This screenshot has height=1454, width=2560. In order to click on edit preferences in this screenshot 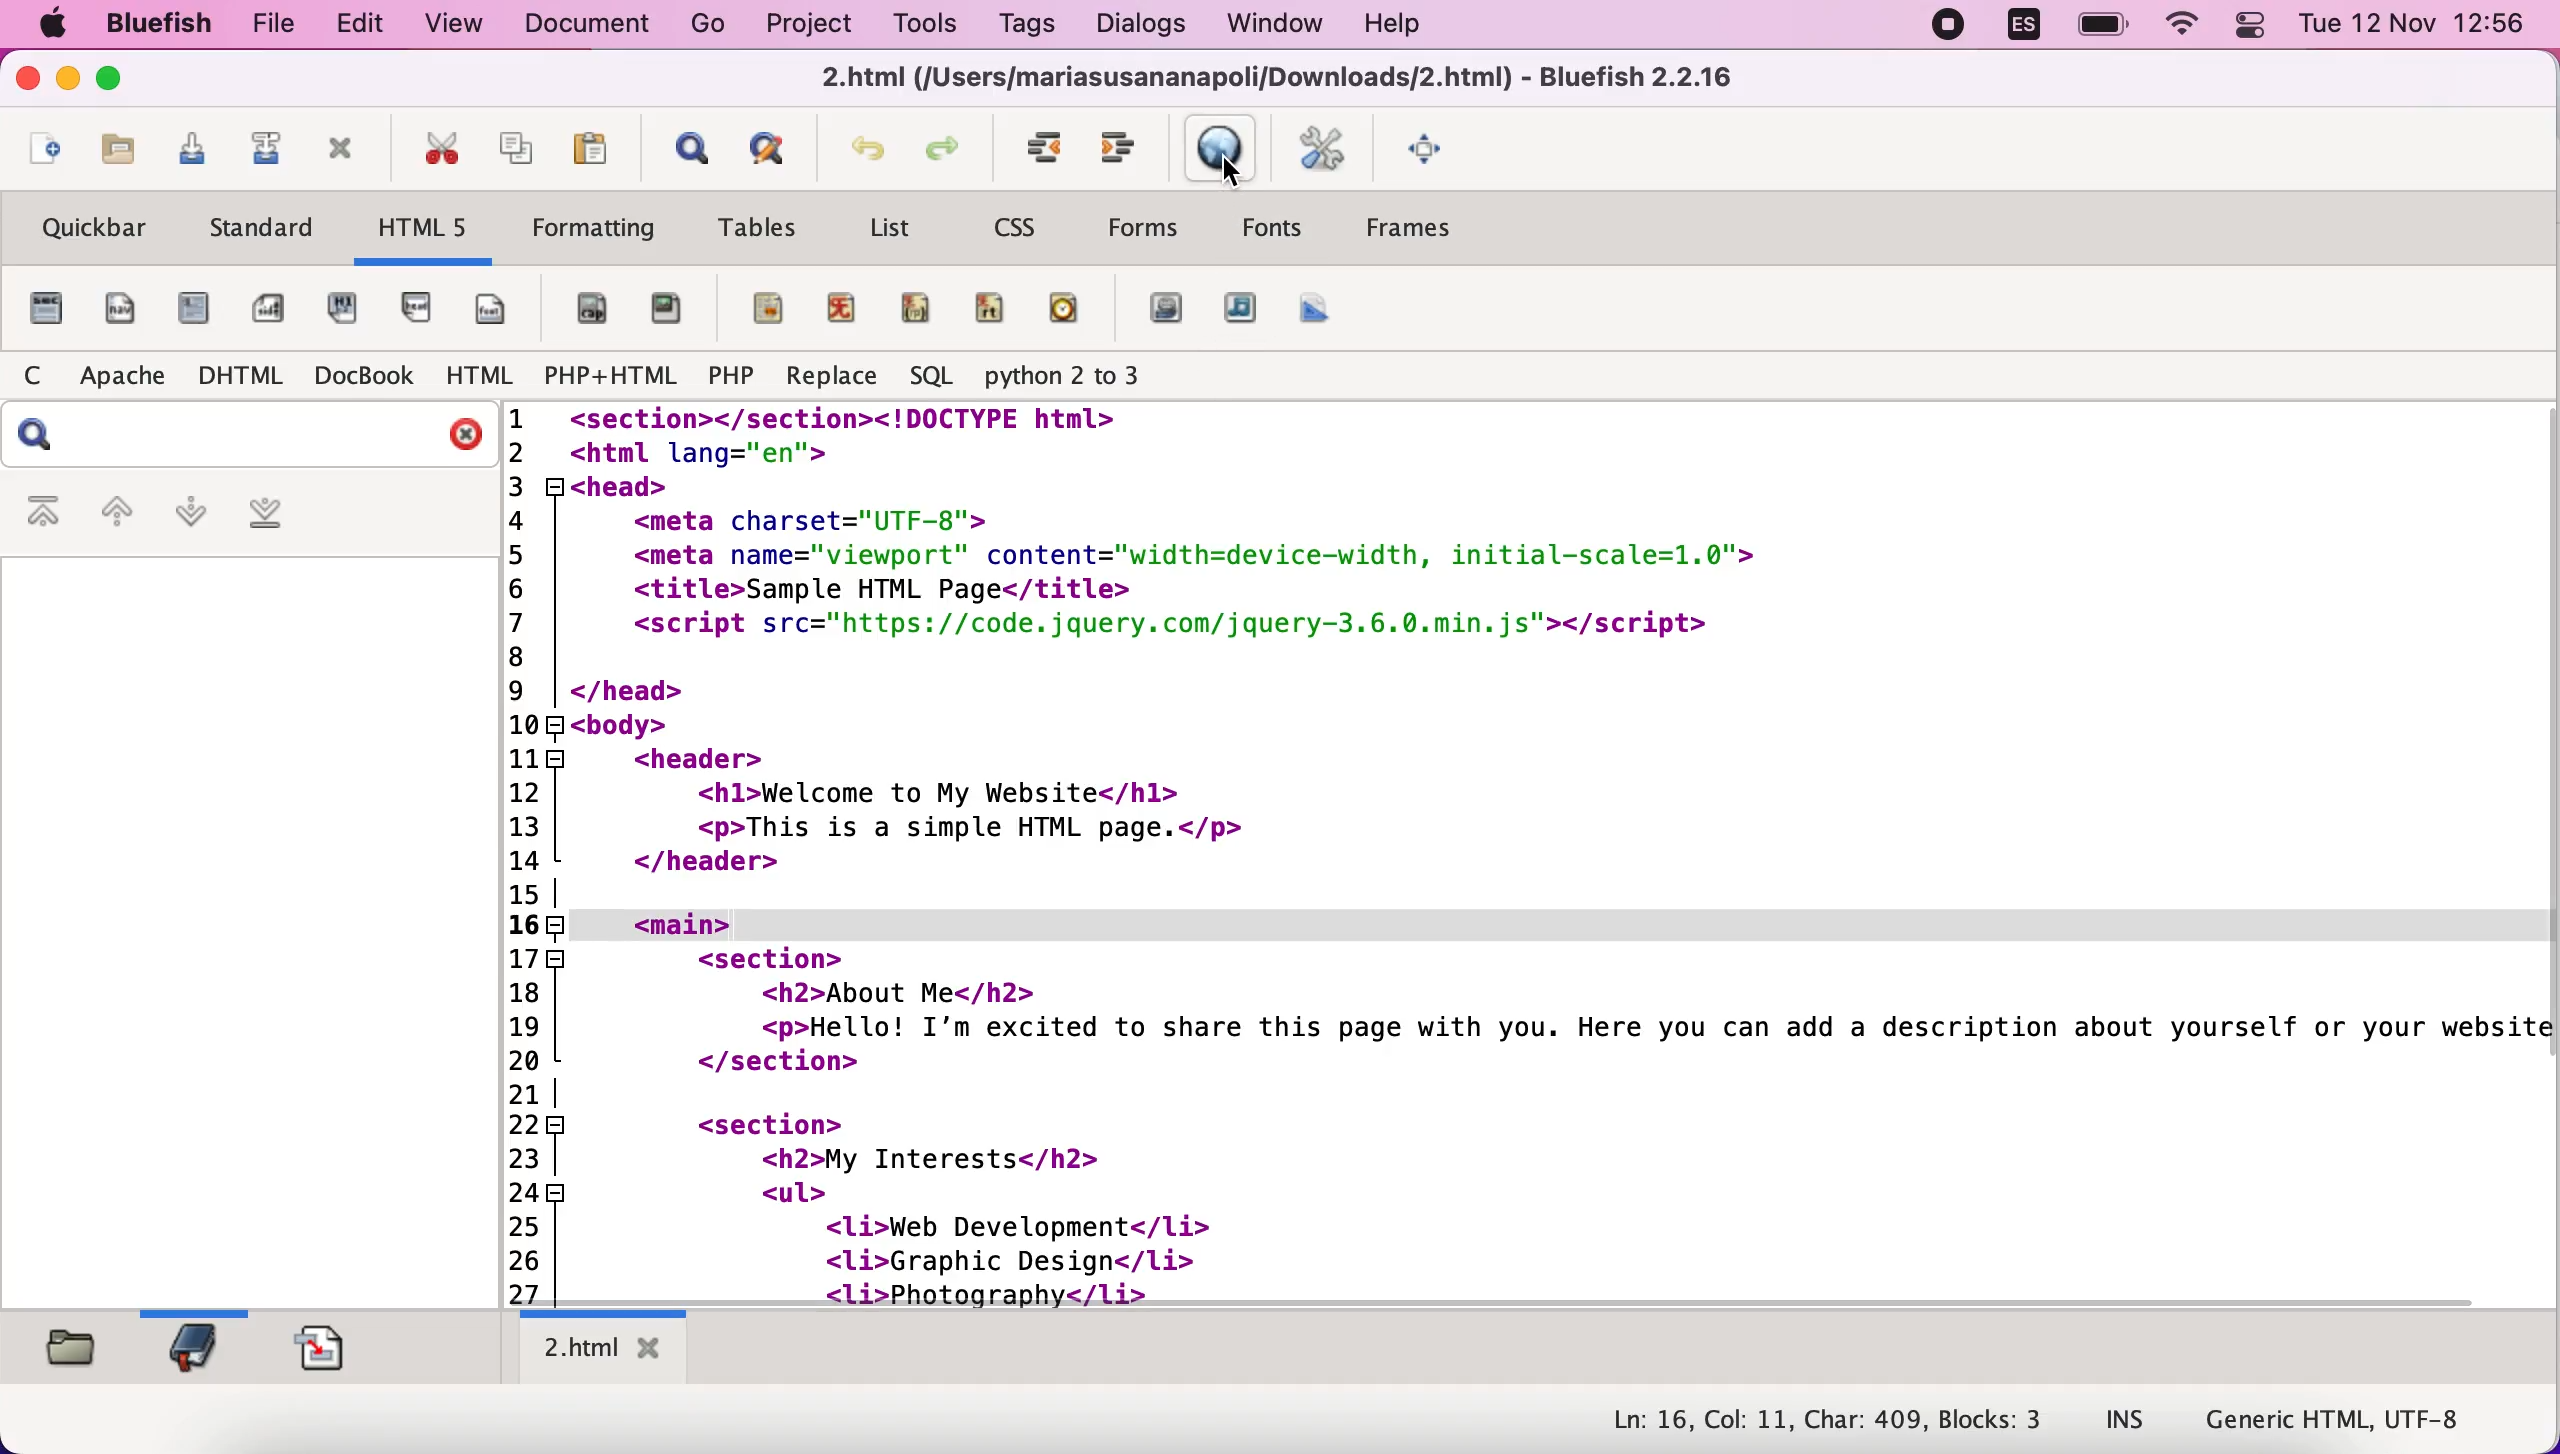, I will do `click(1321, 151)`.